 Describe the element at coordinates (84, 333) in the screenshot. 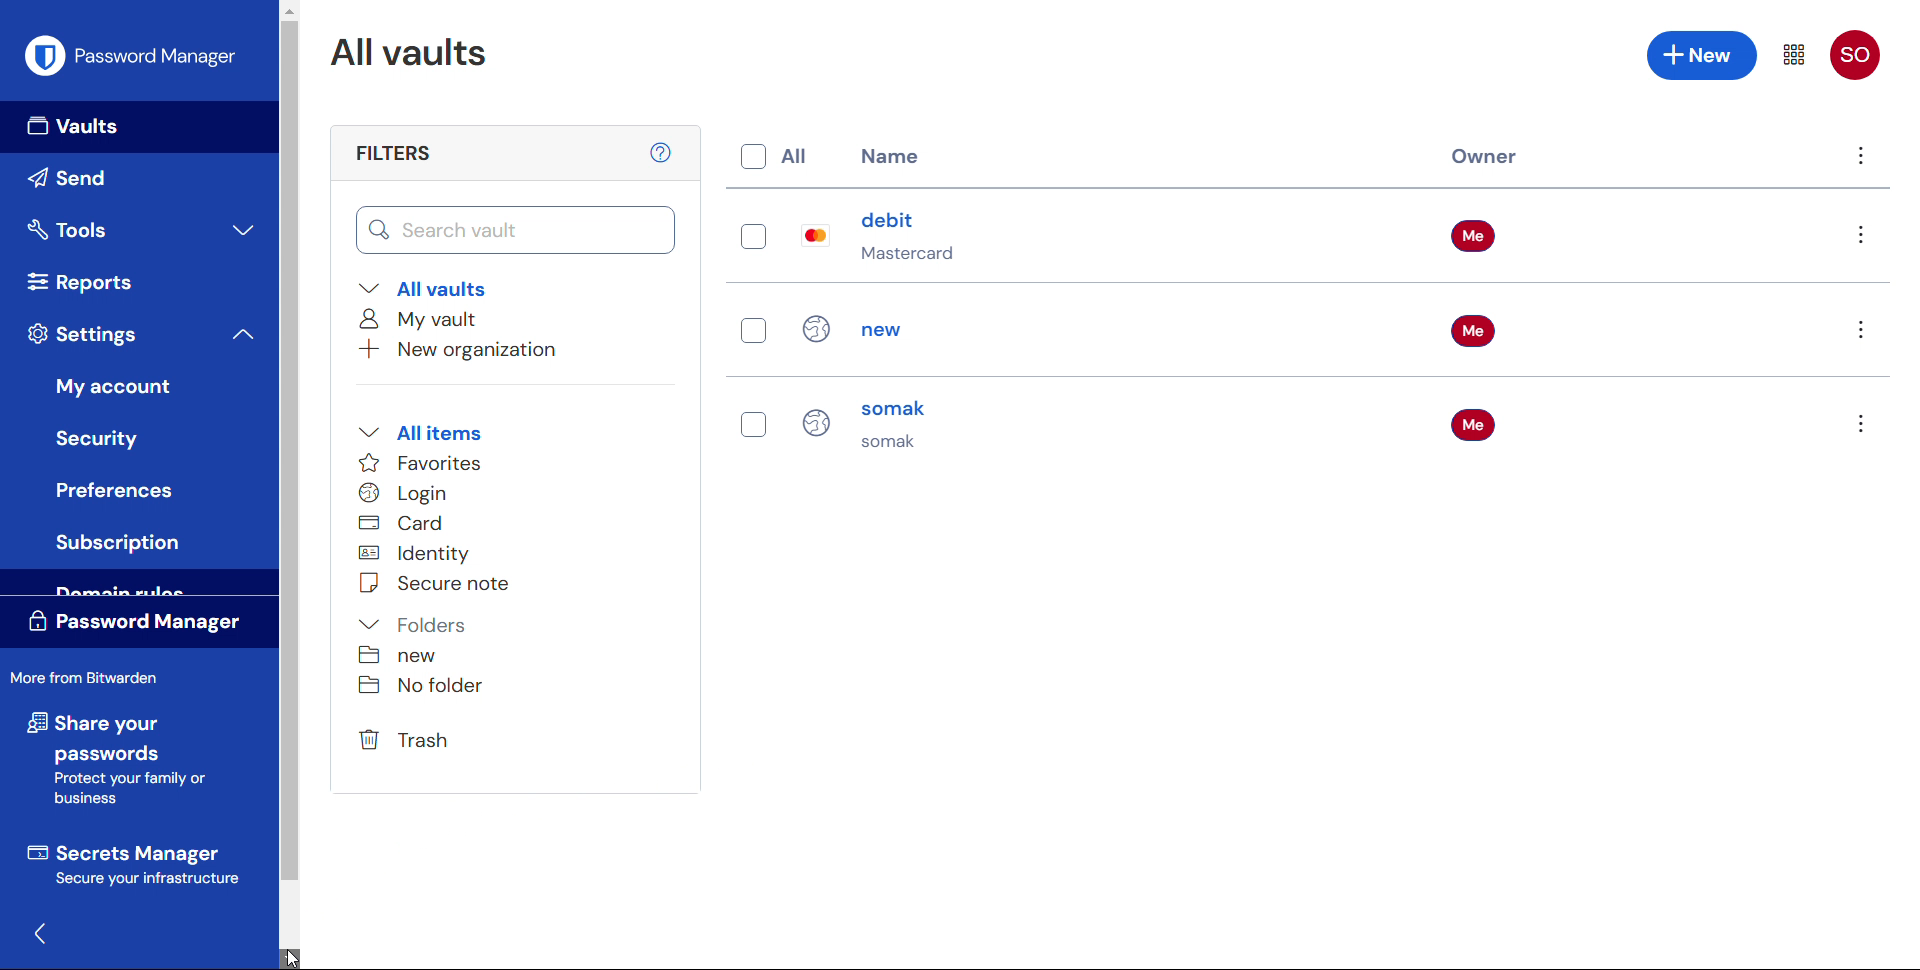

I see `Settings ` at that location.